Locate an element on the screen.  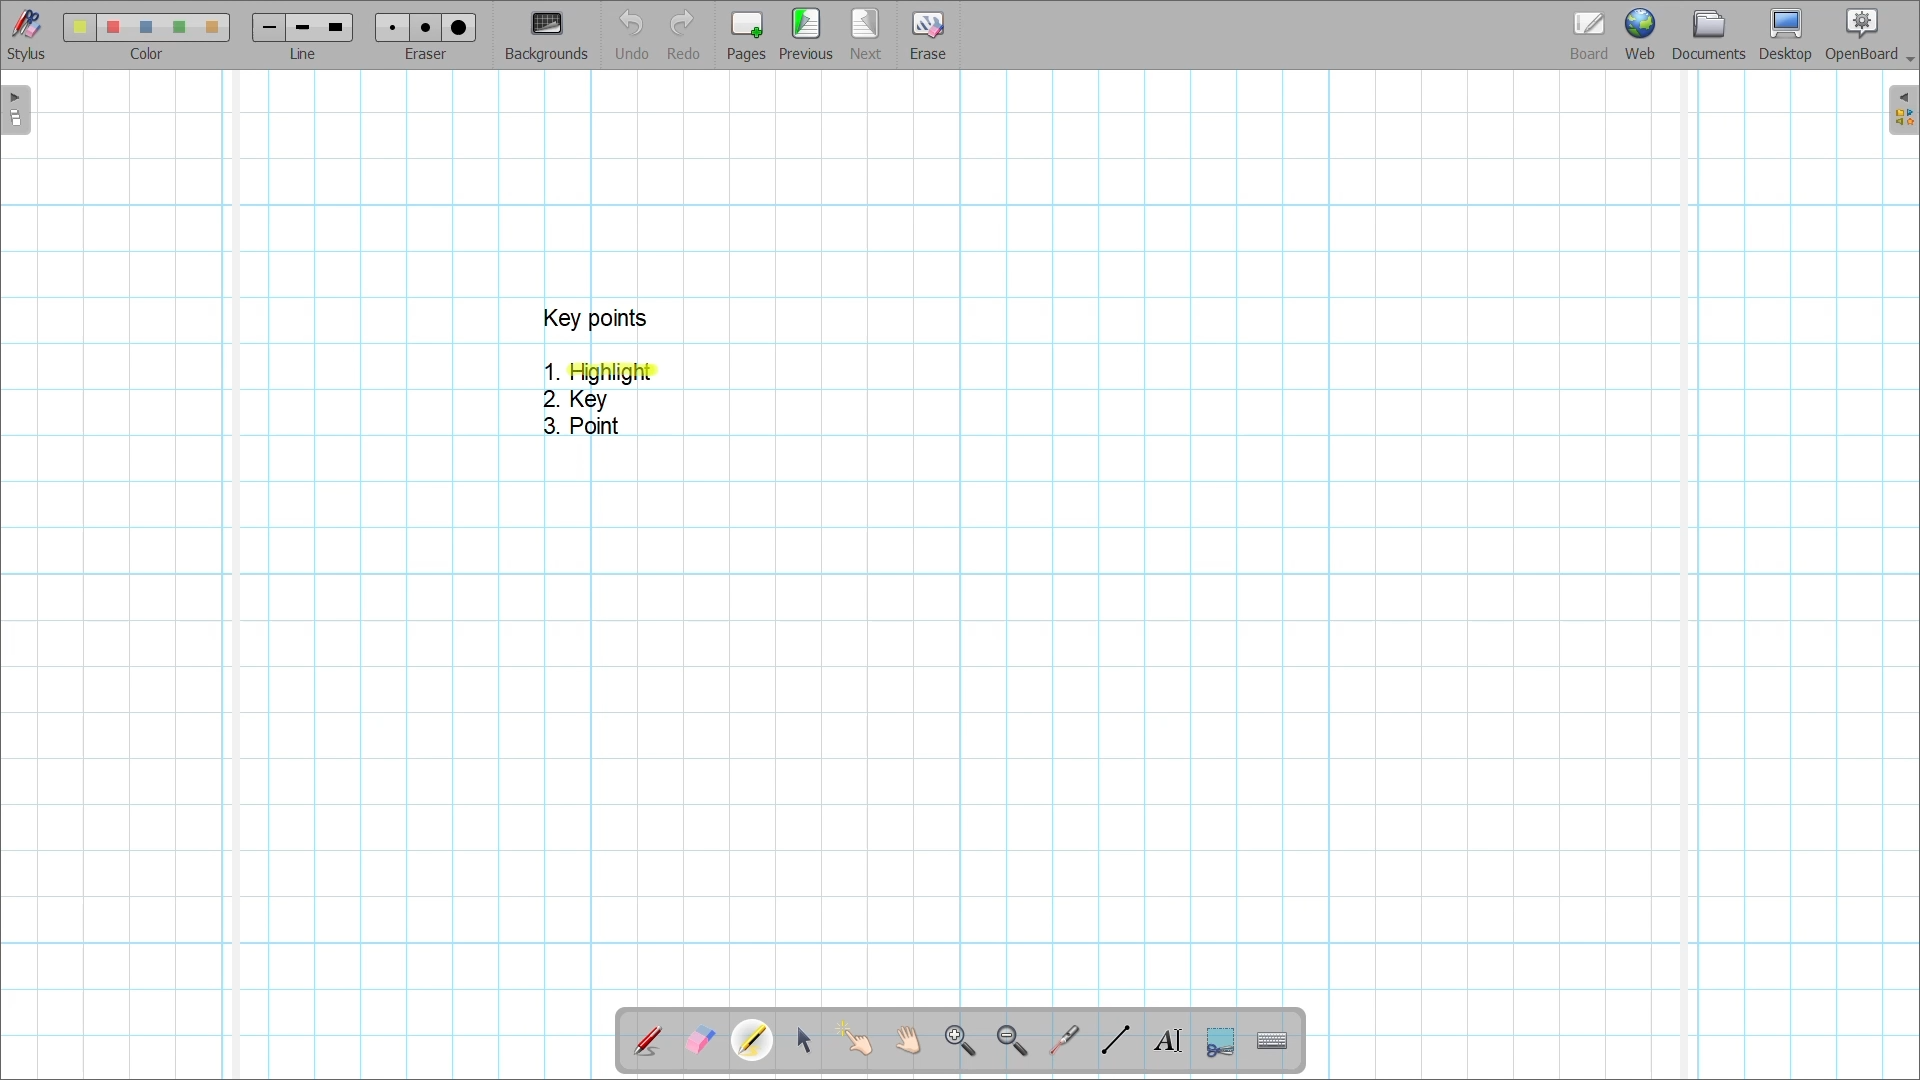
3. Point is located at coordinates (579, 426).